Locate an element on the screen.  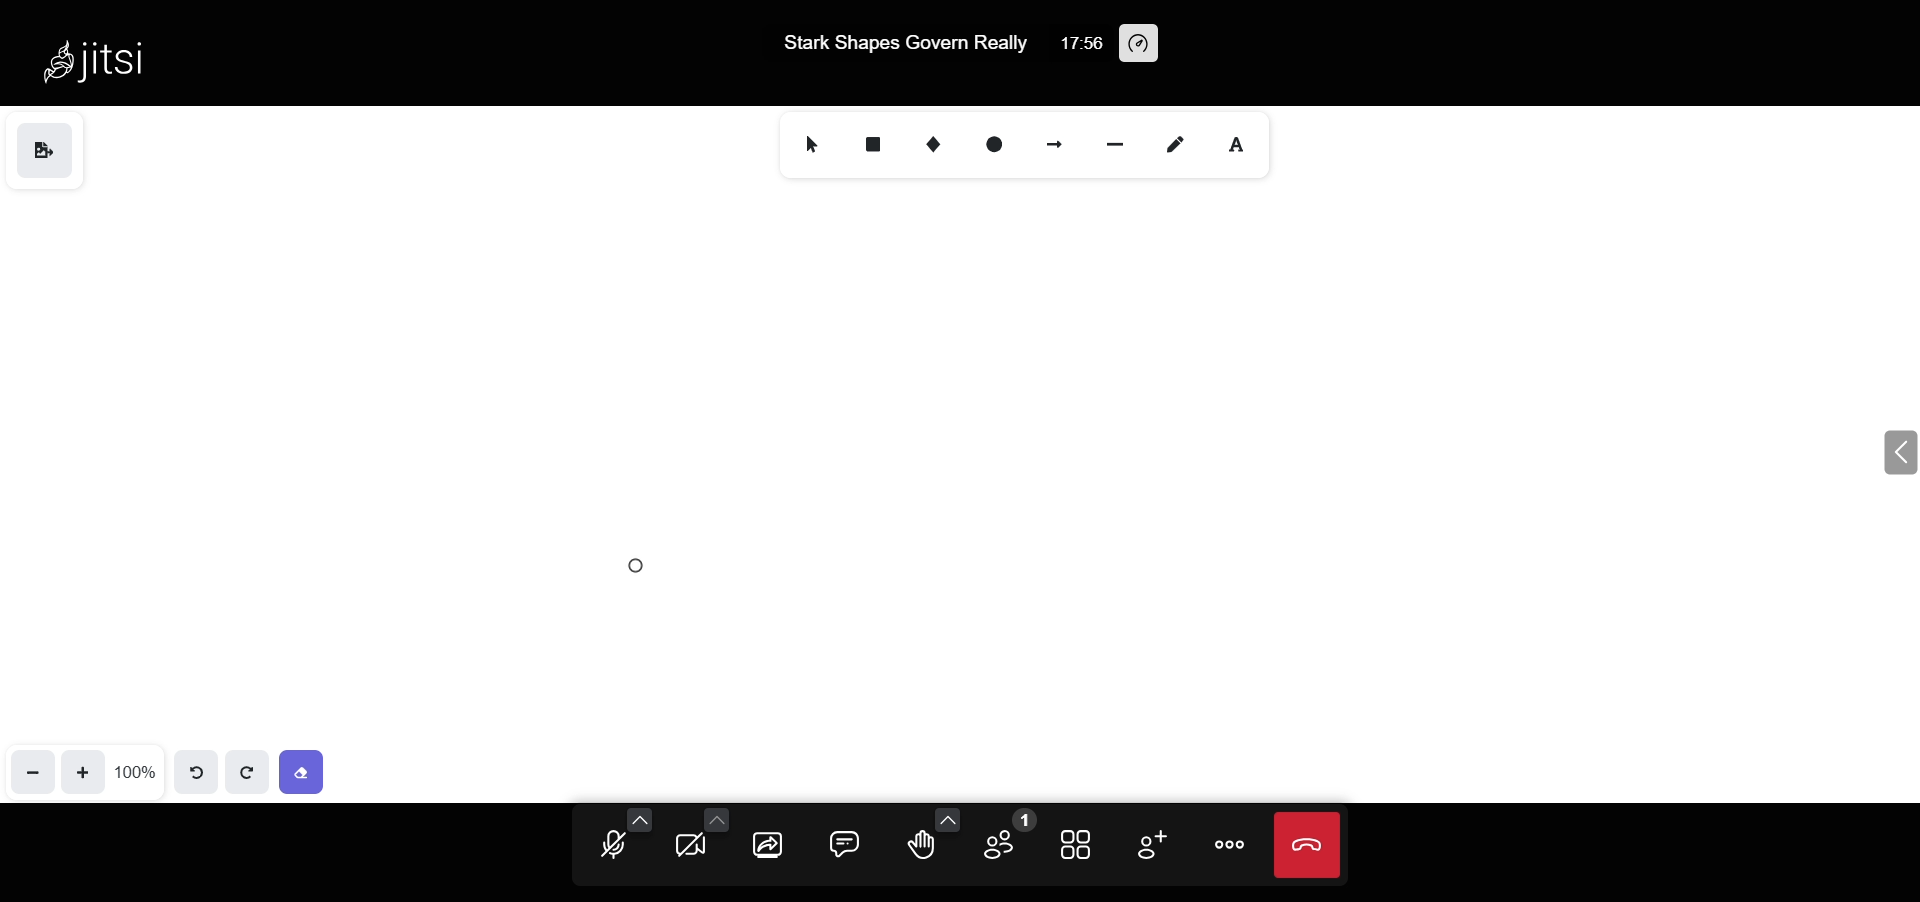
text is located at coordinates (1240, 141).